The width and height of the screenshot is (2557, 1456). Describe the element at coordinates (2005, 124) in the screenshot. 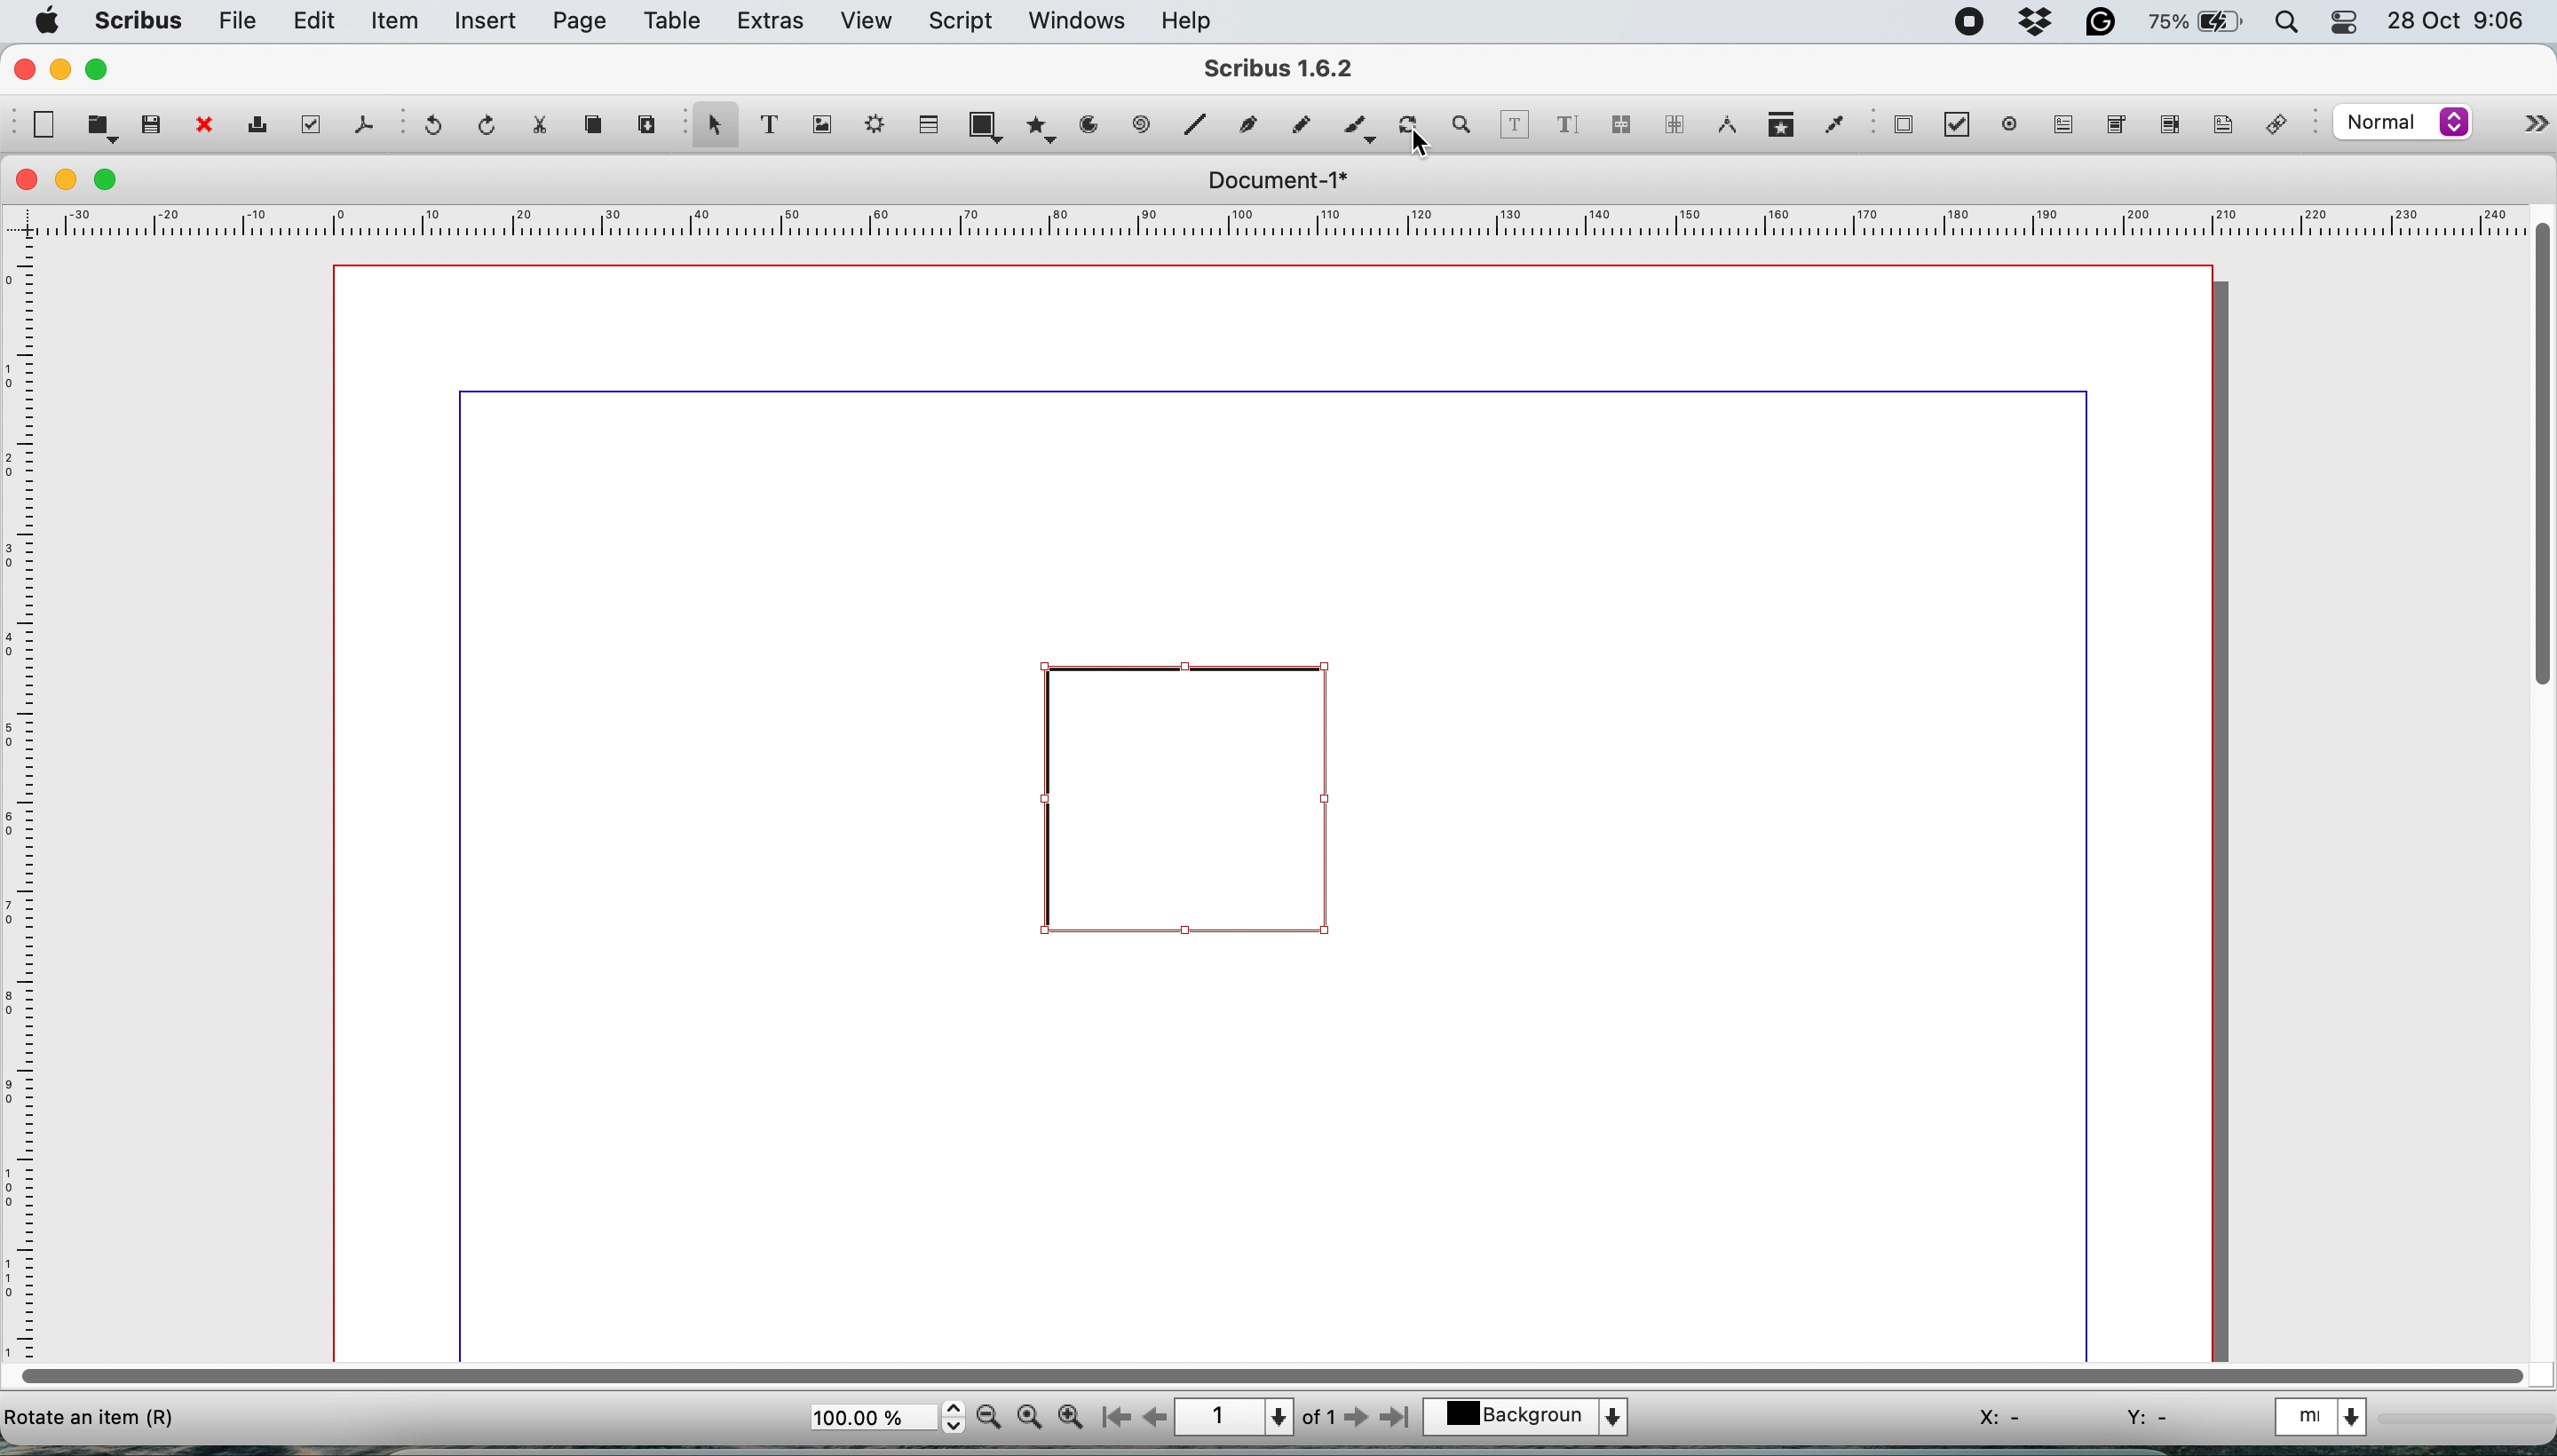

I see `pdf radio button` at that location.